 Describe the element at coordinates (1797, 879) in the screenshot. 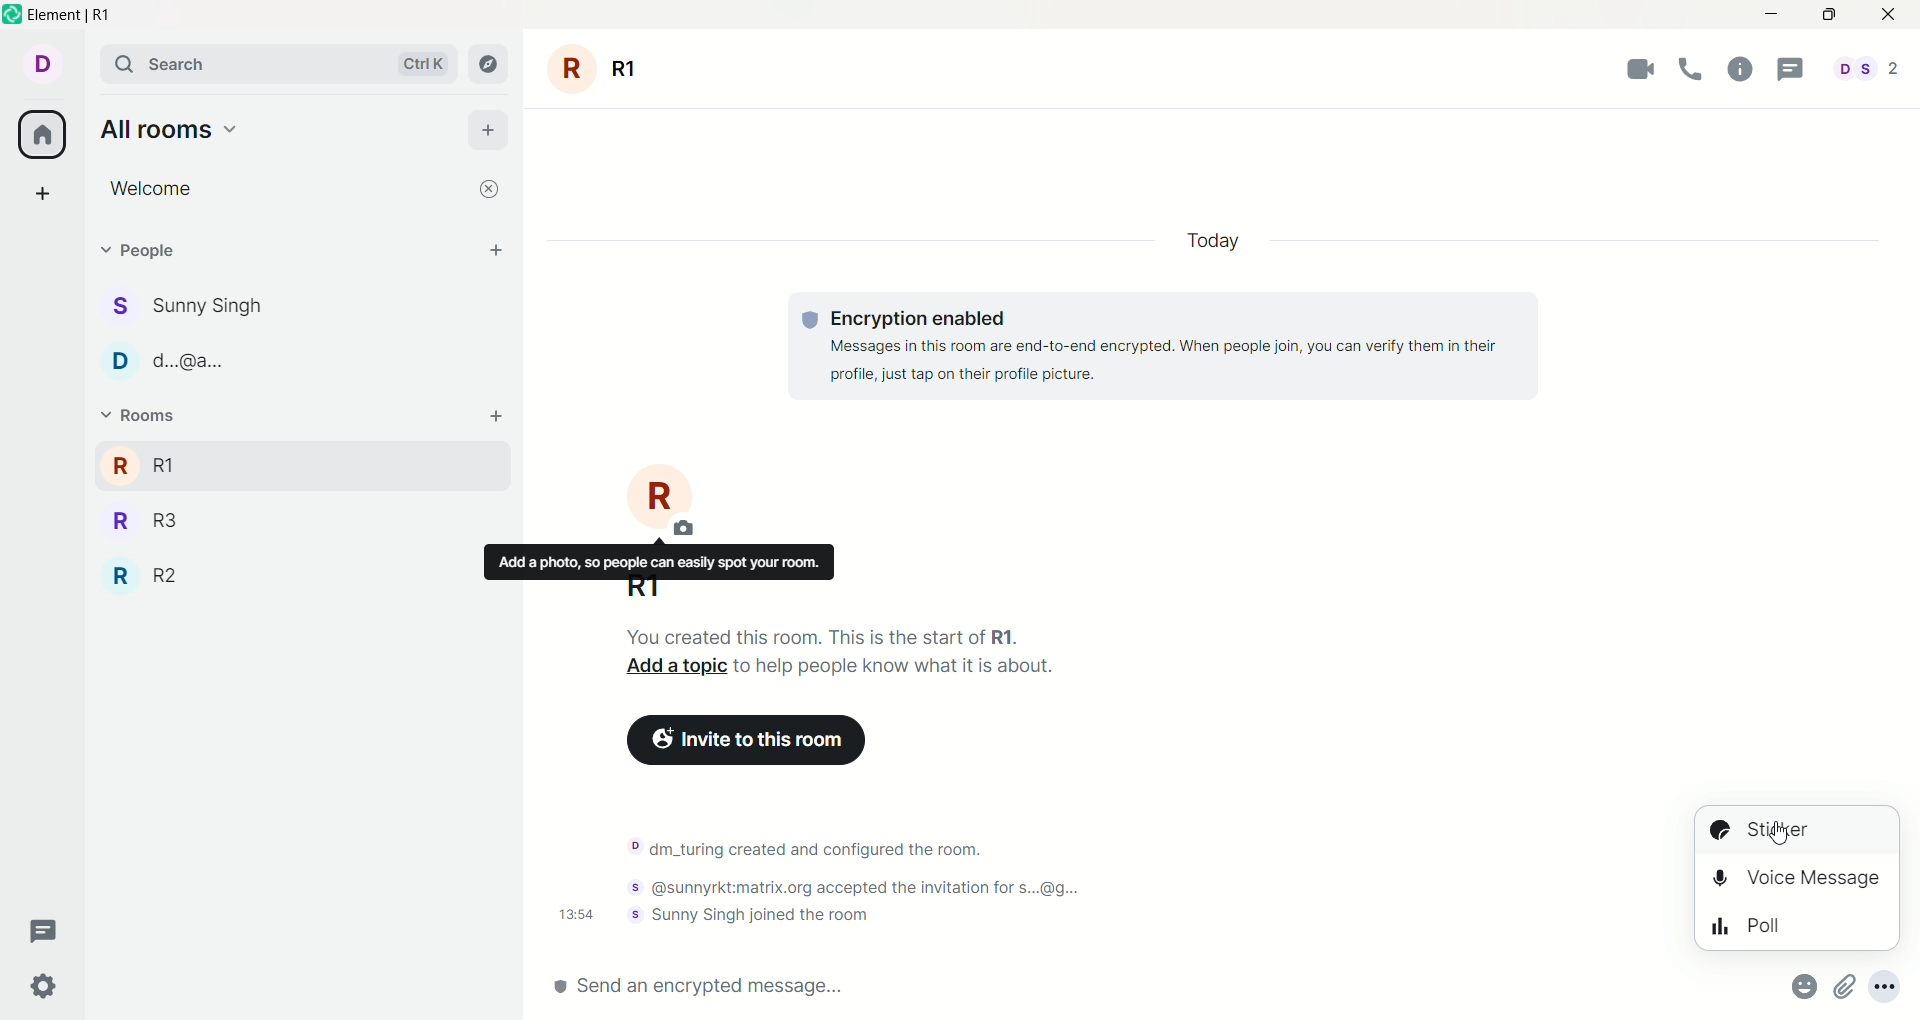

I see `voice message` at that location.